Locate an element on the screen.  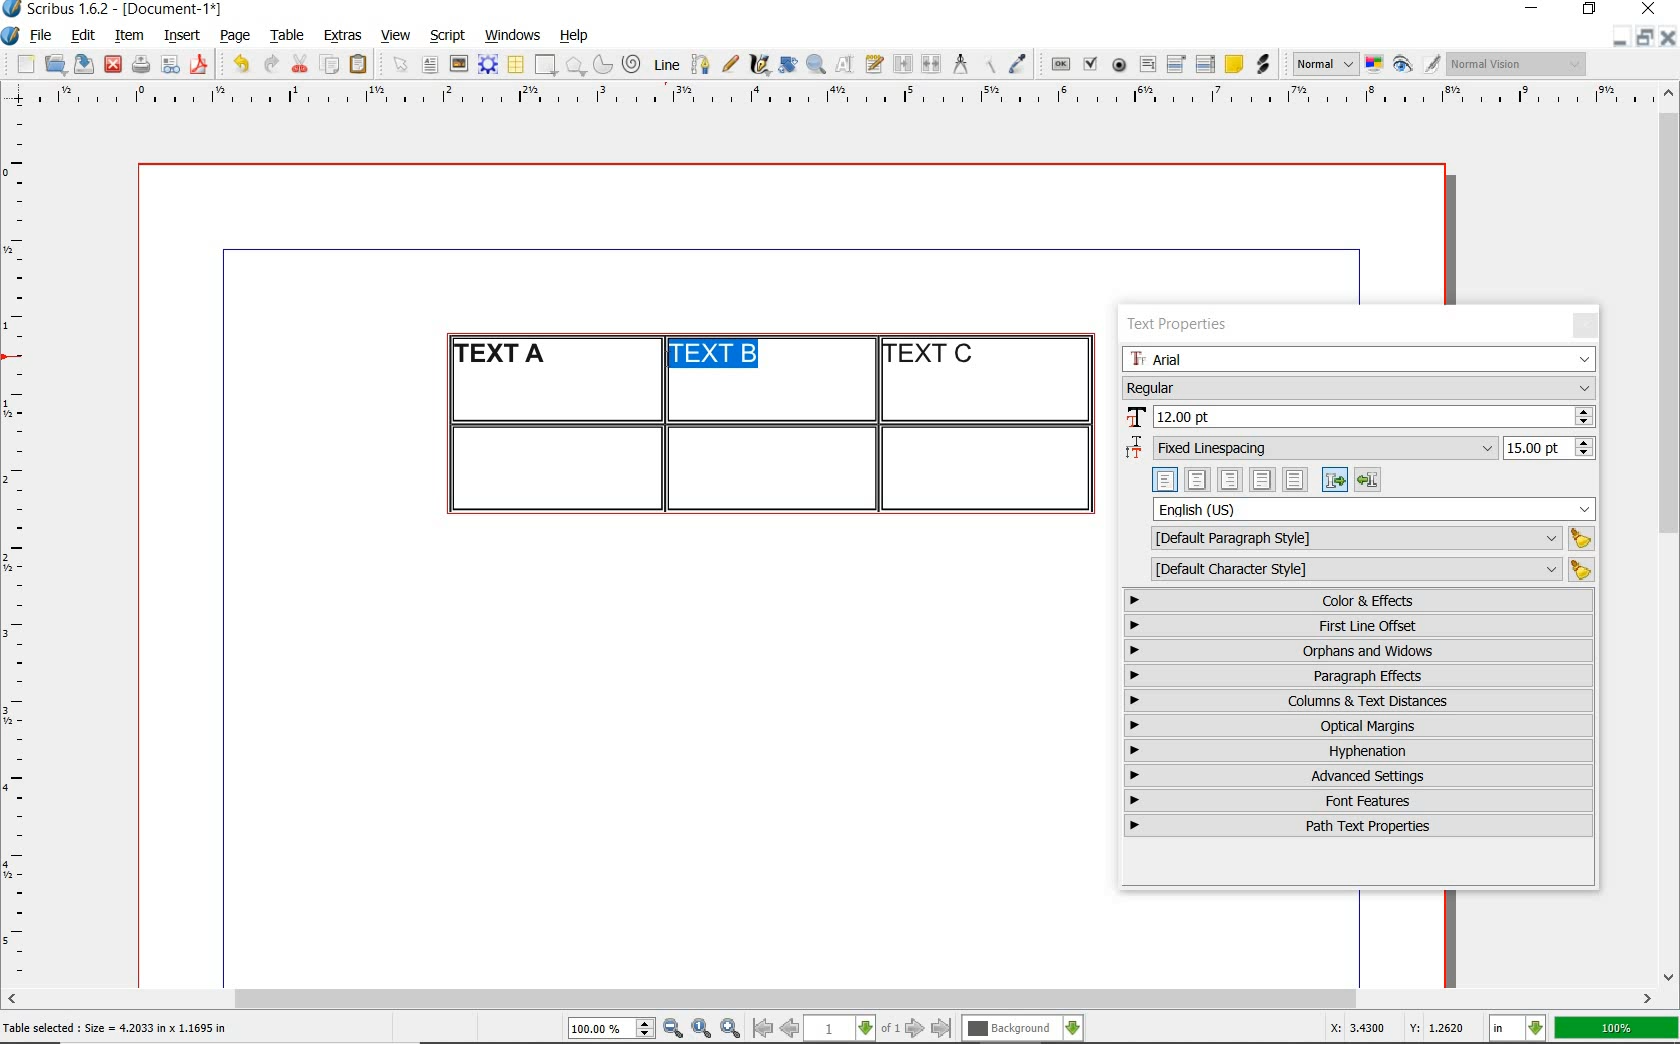
rotate item is located at coordinates (788, 64).